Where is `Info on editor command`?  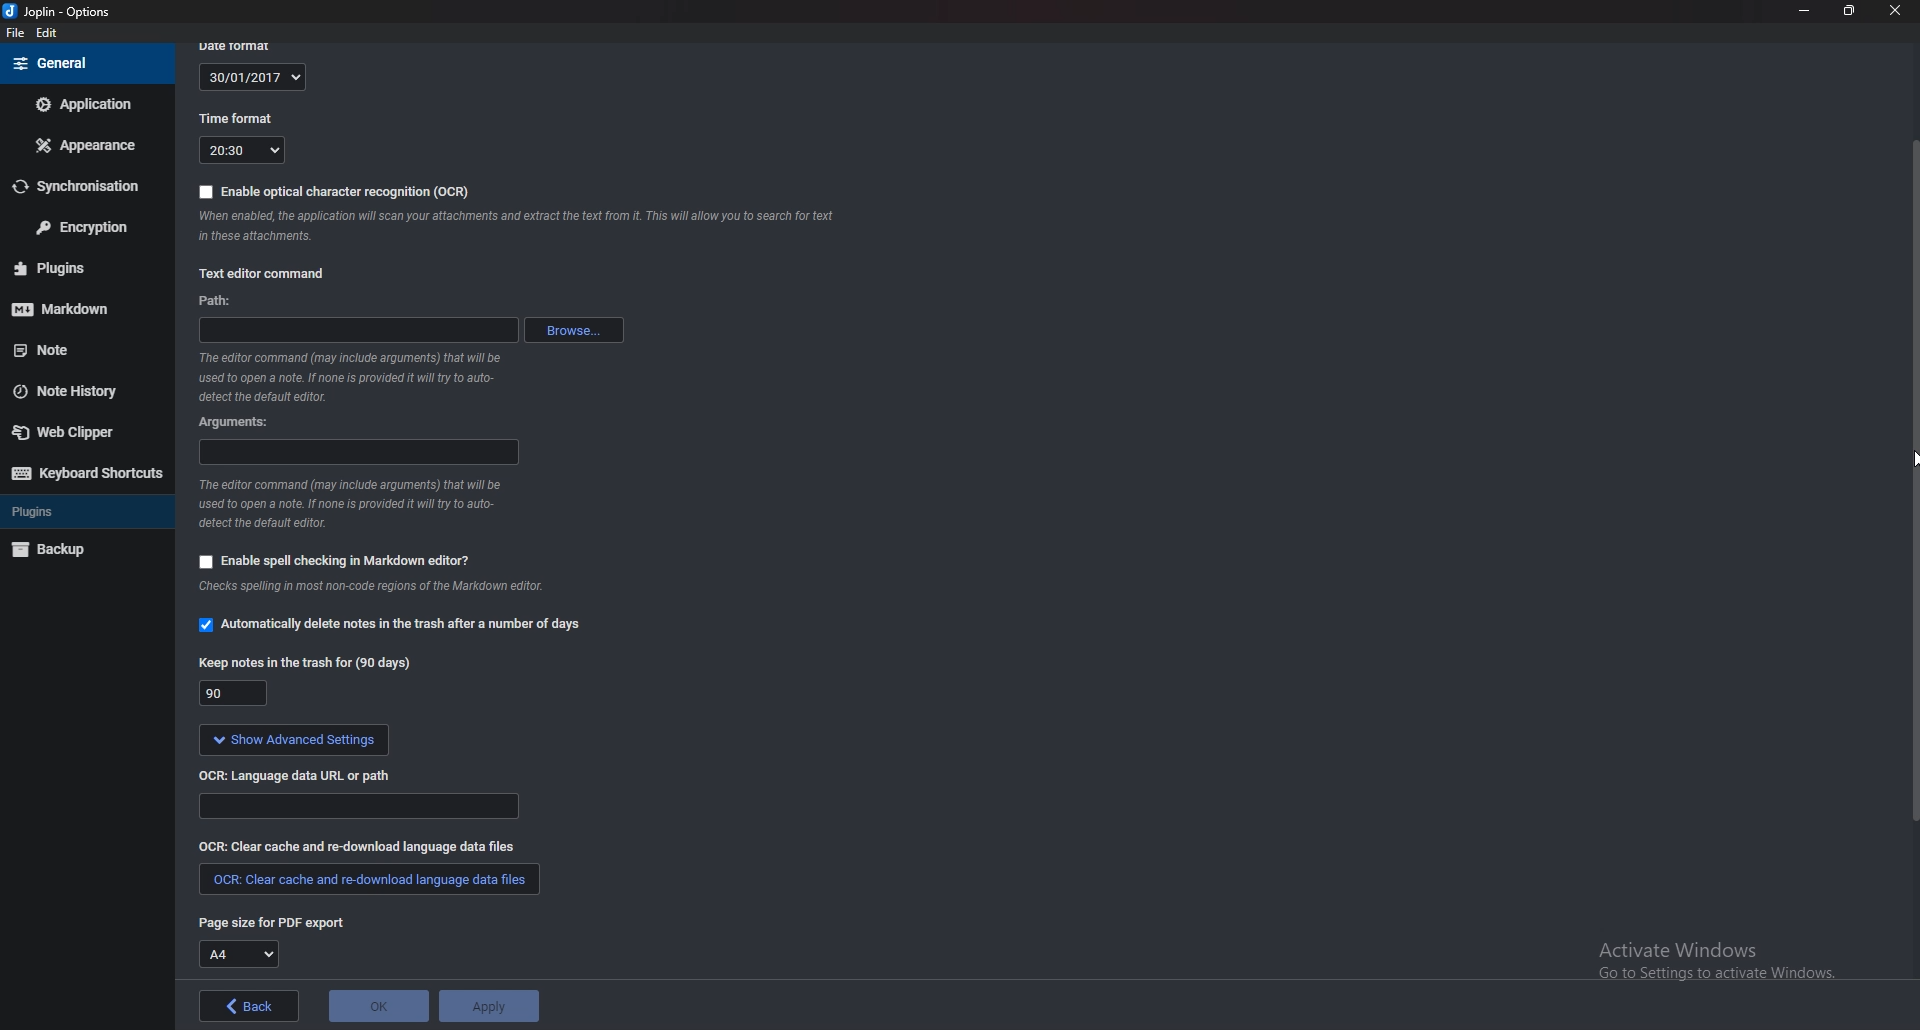
Info on editor command is located at coordinates (356, 377).